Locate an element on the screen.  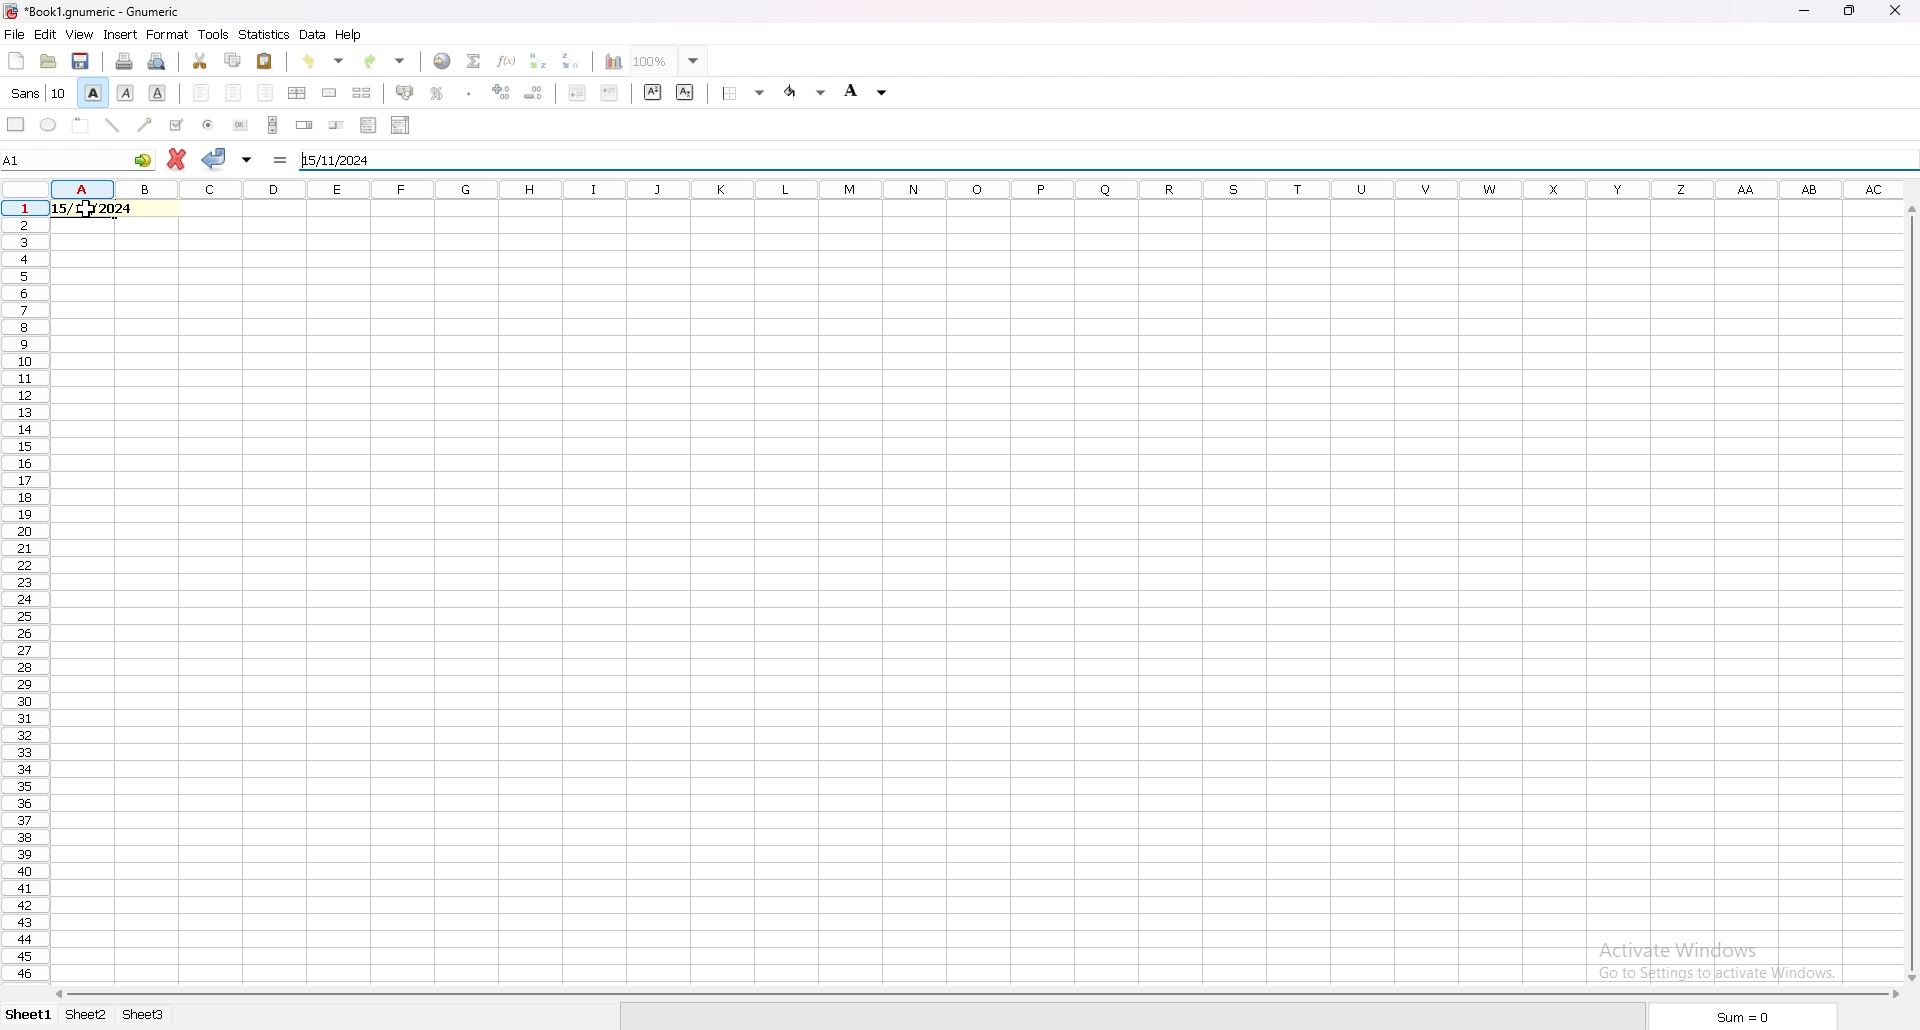
functions is located at coordinates (507, 61).